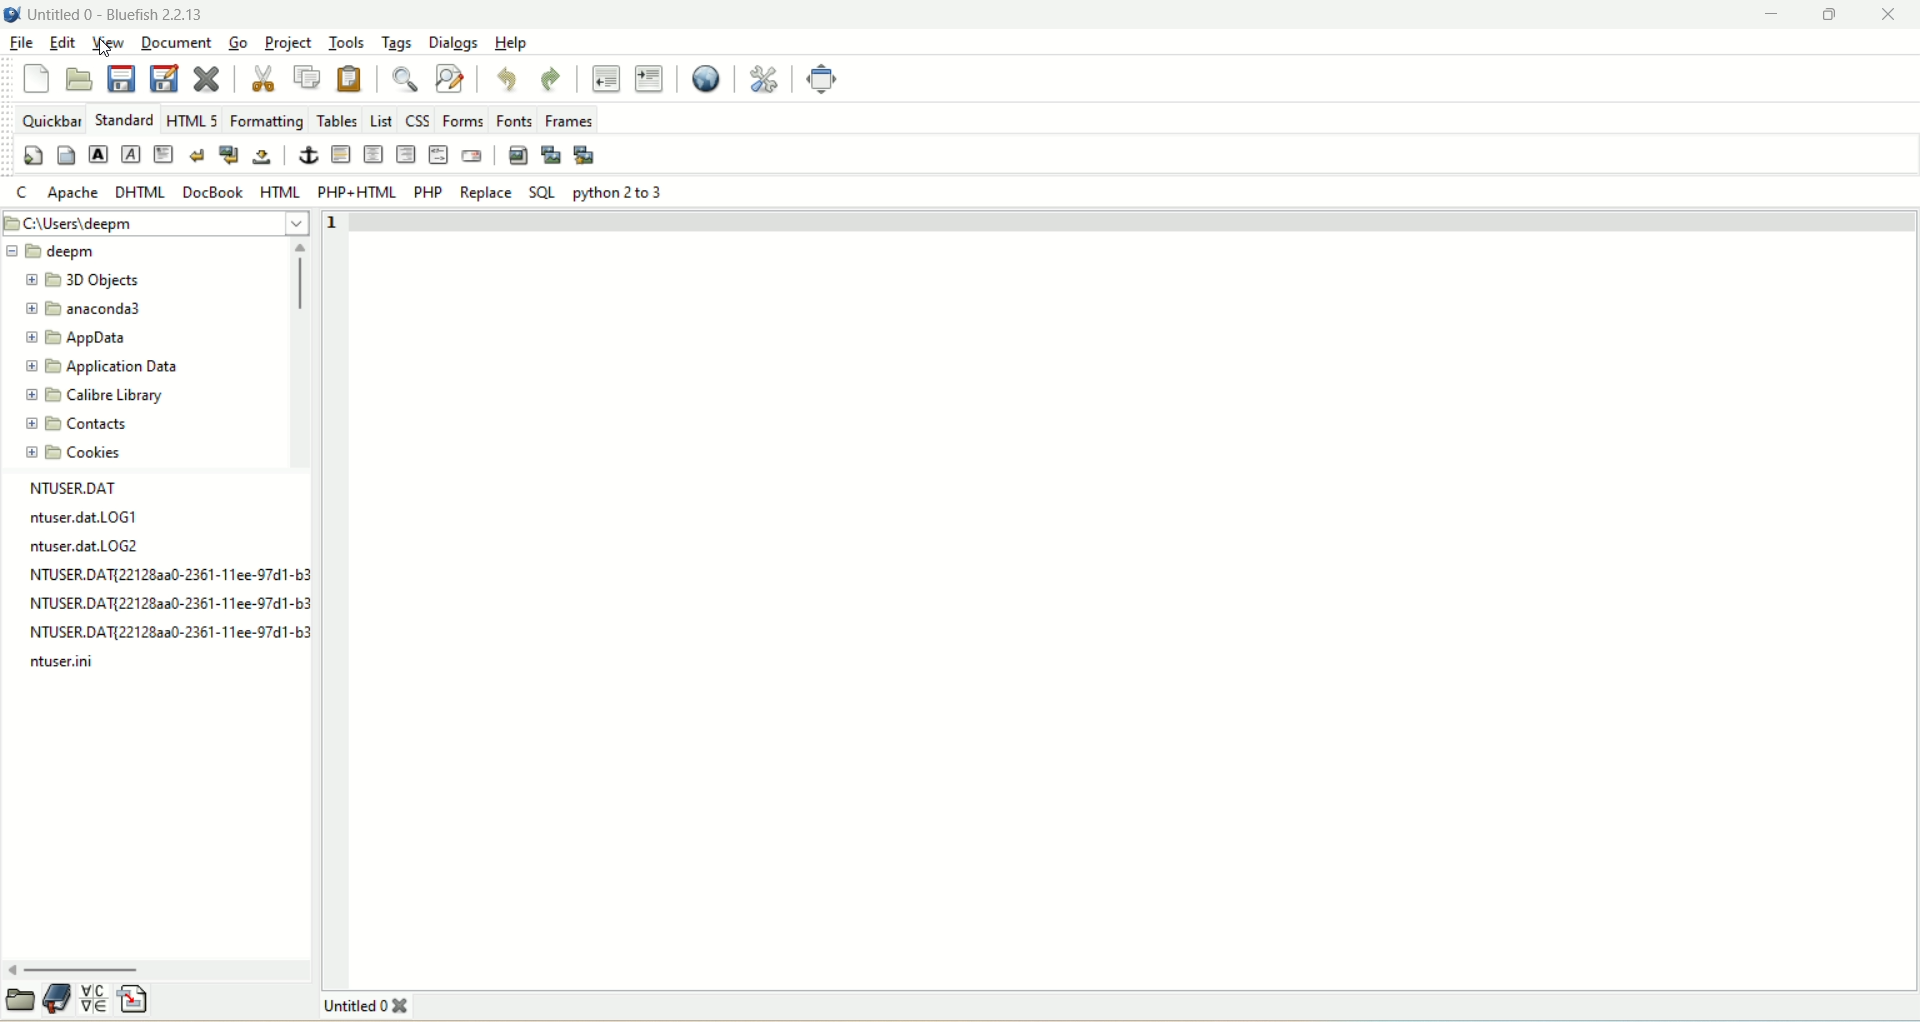  I want to click on close, so click(1892, 16).